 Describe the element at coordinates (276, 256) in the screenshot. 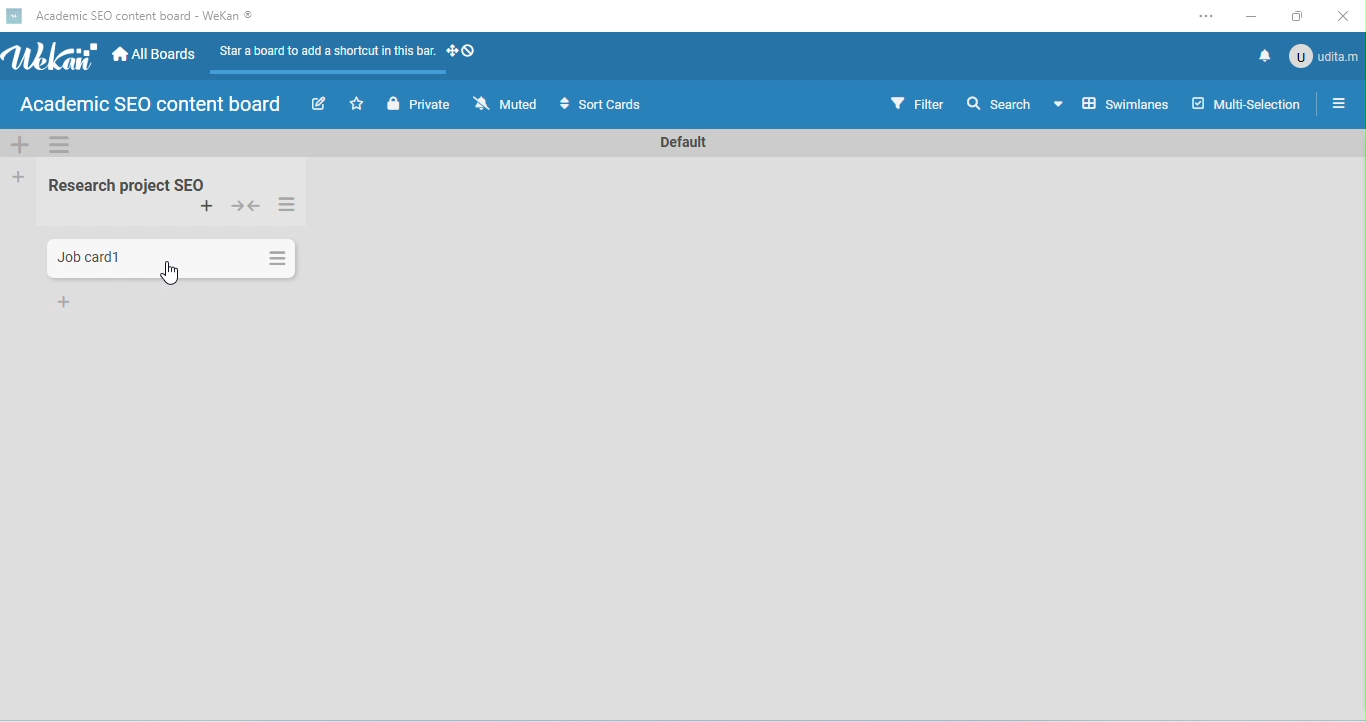

I see `card actions` at that location.